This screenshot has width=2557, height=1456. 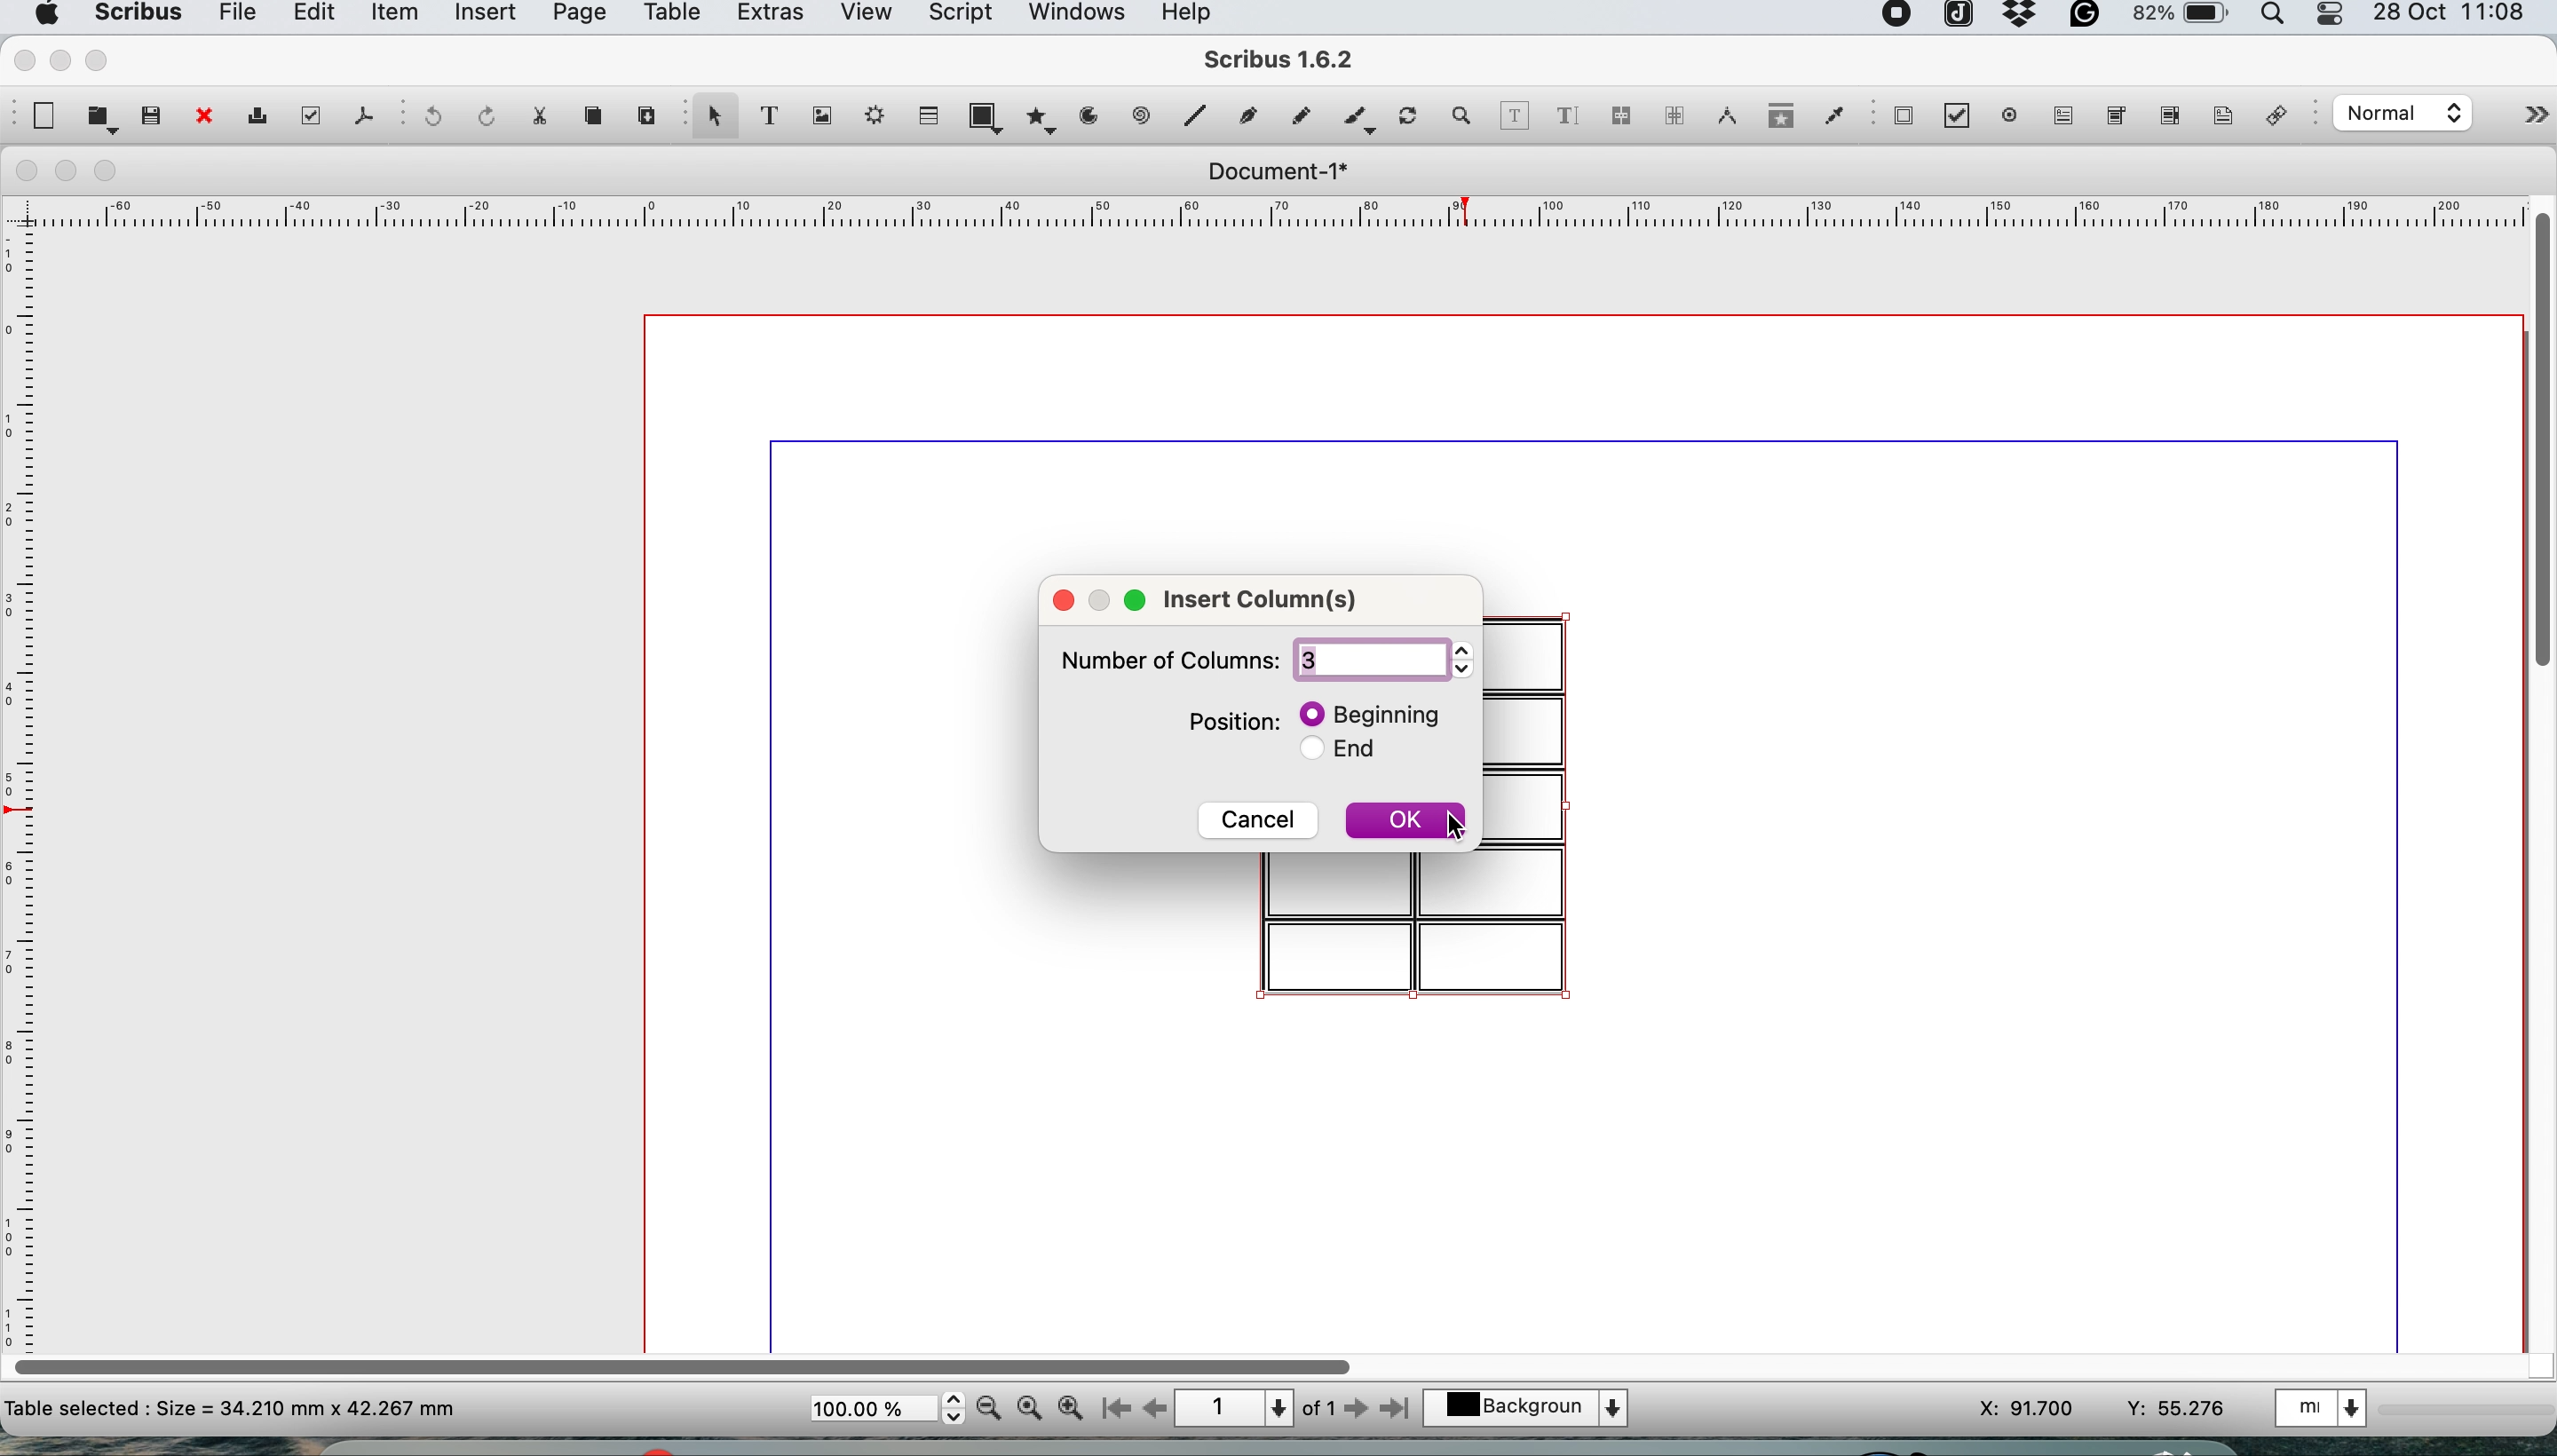 What do you see at coordinates (255, 119) in the screenshot?
I see `print` at bounding box center [255, 119].